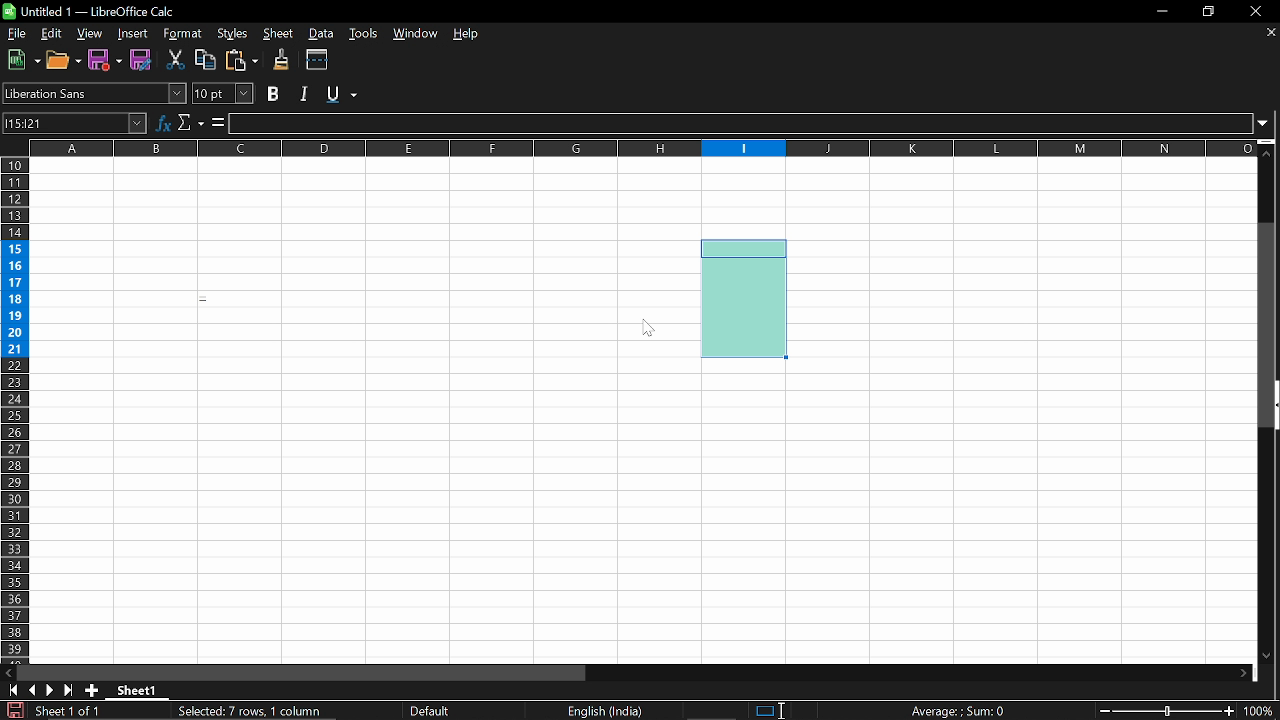 Image resolution: width=1280 pixels, height=720 pixels. I want to click on Selected: 7 rows, 1 column, so click(253, 711).